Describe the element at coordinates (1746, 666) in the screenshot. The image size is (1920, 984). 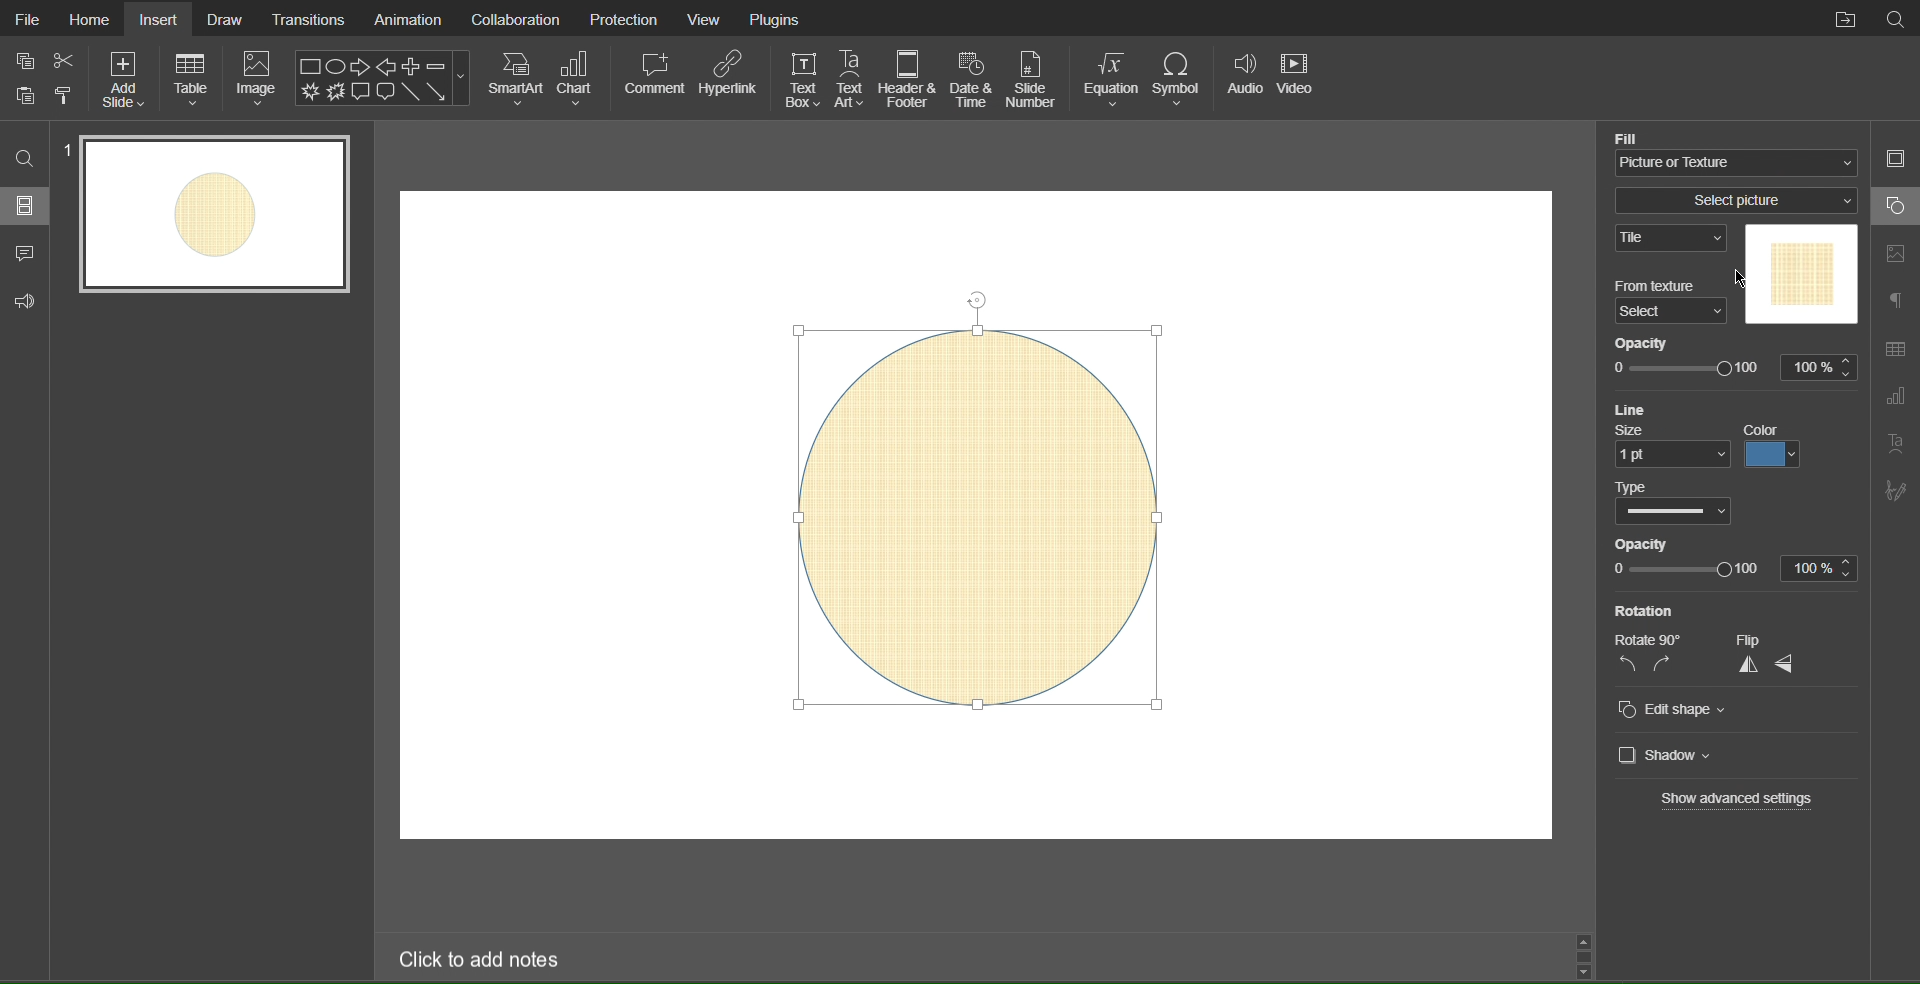
I see `flip up` at that location.